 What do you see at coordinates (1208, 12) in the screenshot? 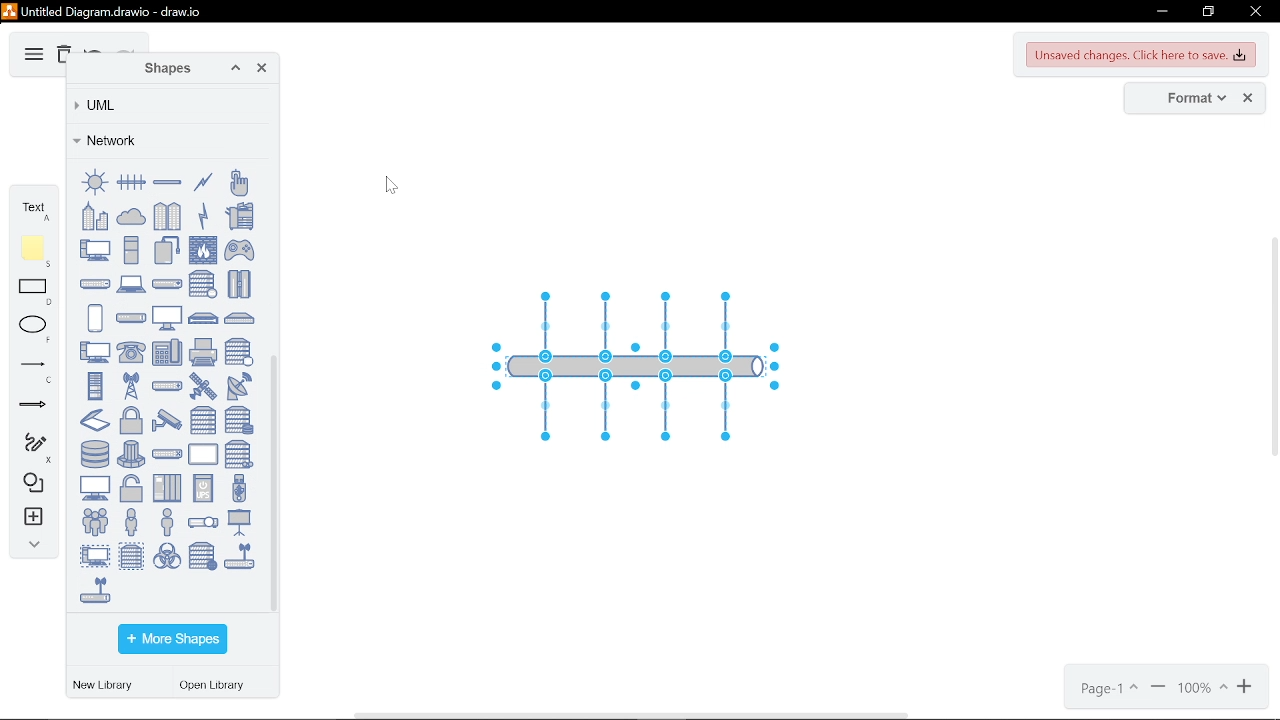
I see `restore down` at bounding box center [1208, 12].